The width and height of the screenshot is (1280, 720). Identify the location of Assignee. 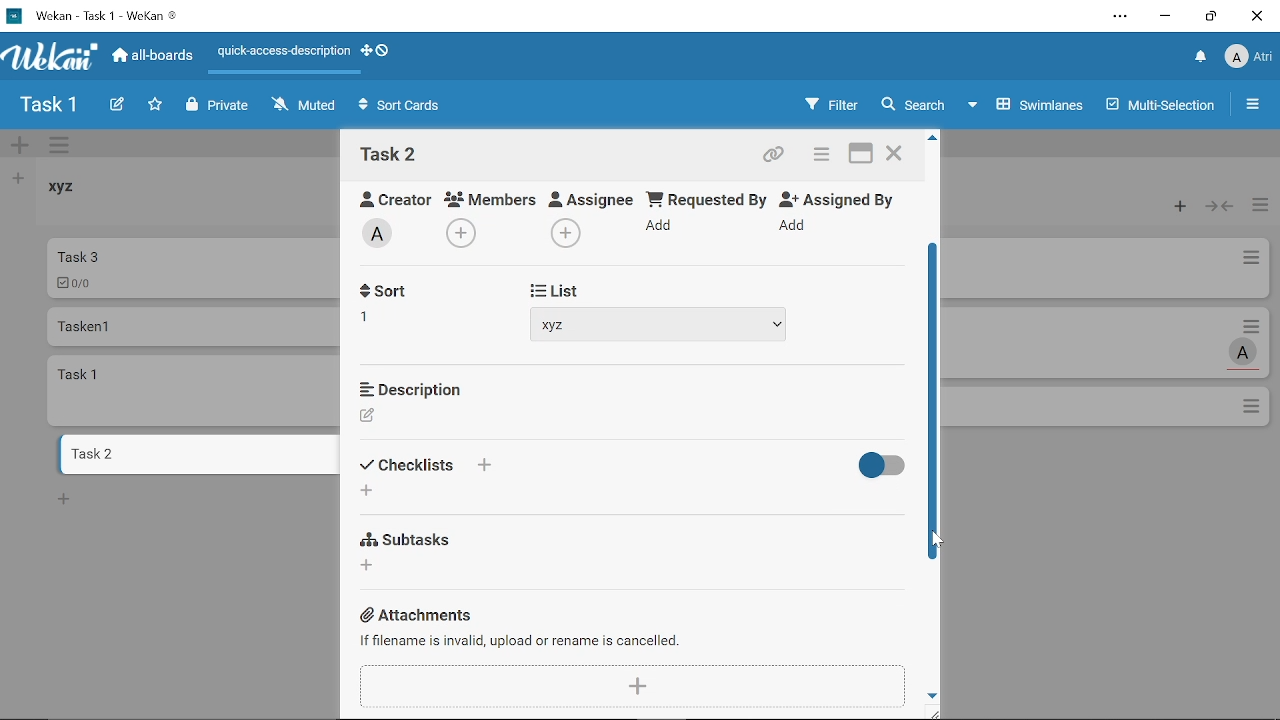
(592, 197).